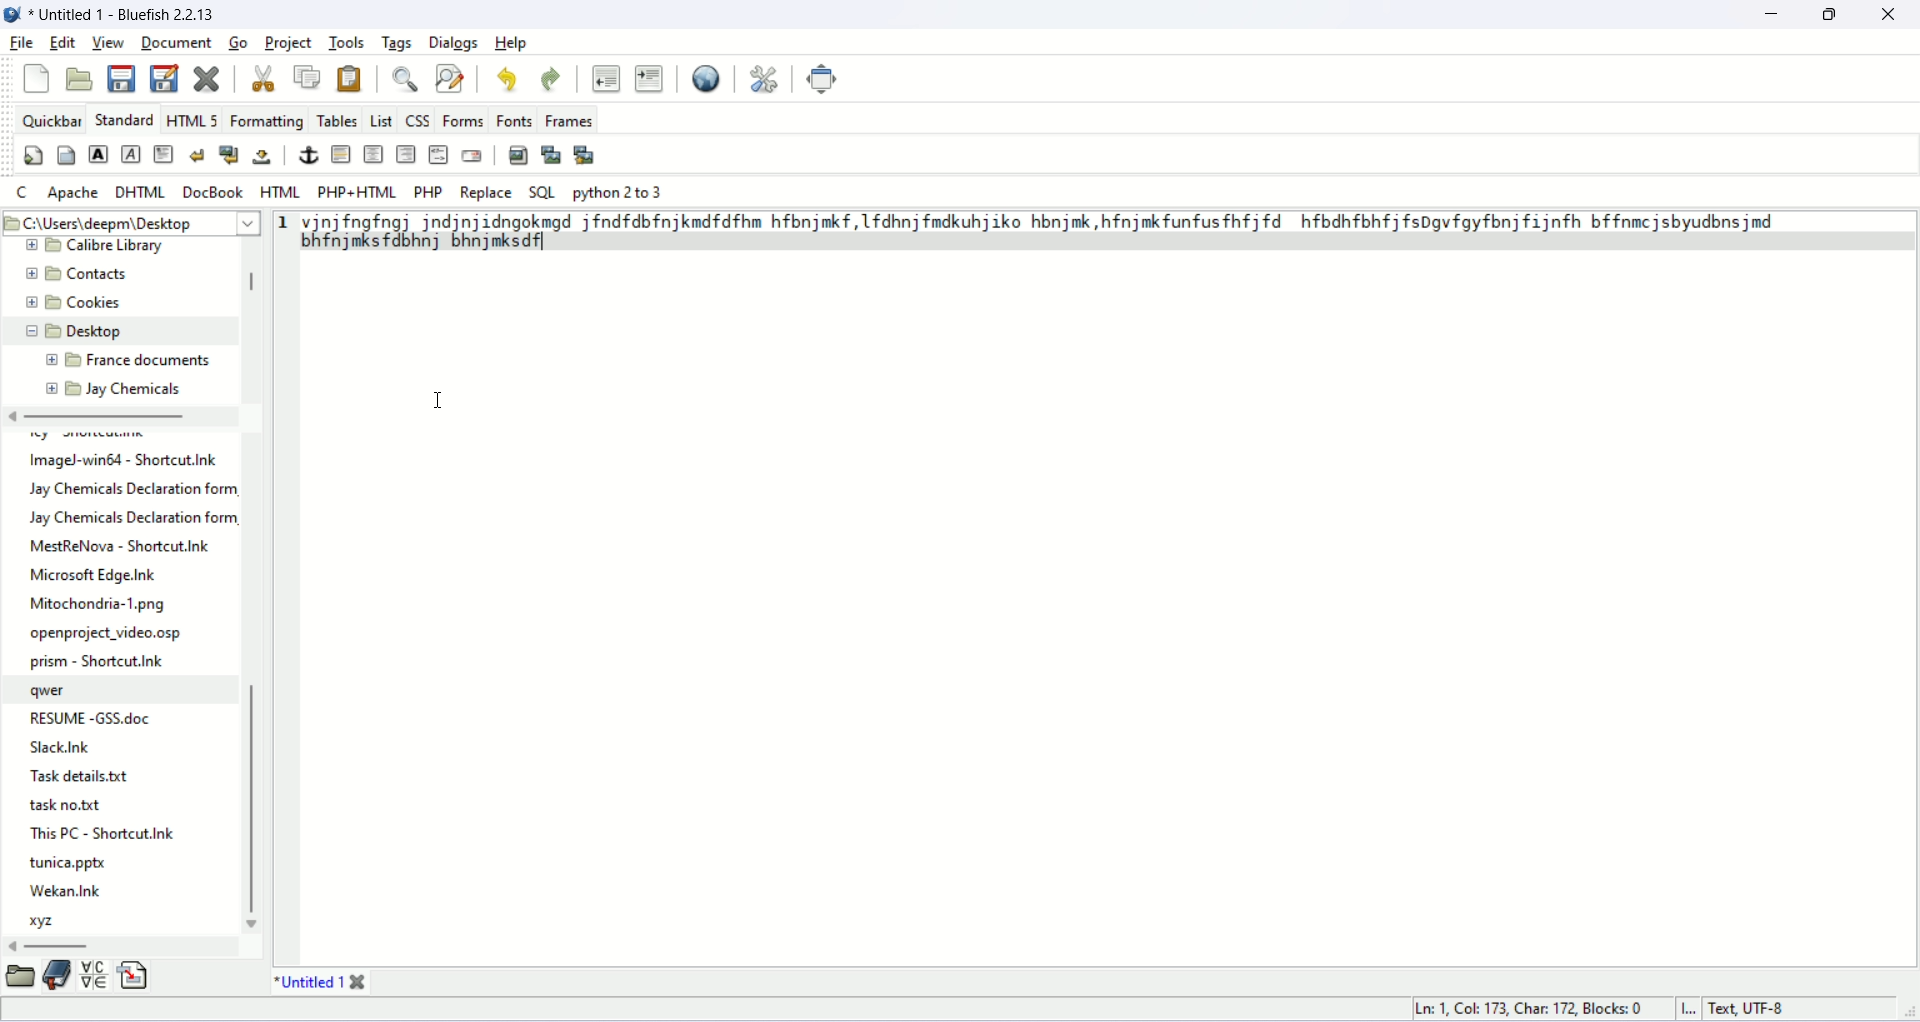  I want to click on Ln: 1, Cok 173, Char: 172, Blocks: 0, so click(1533, 1006).